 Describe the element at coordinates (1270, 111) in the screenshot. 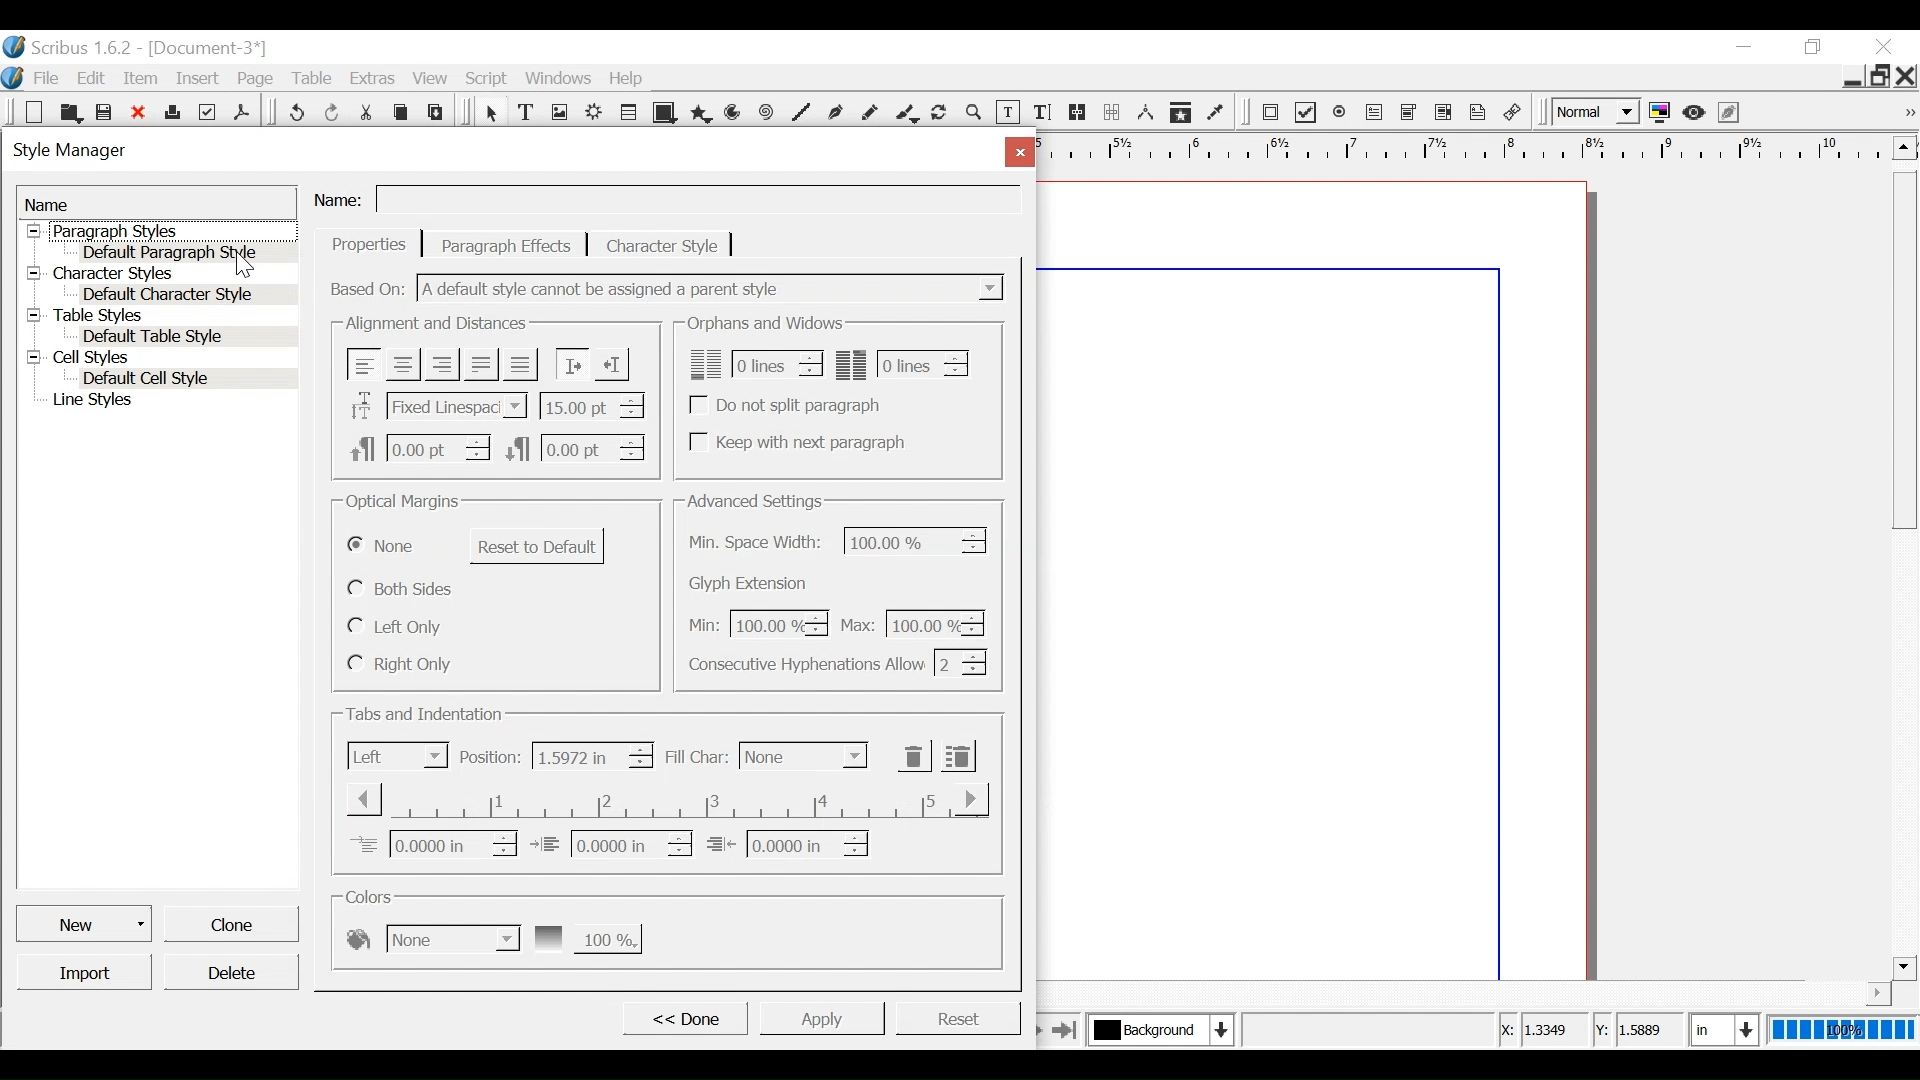

I see `PDF Push Button` at that location.